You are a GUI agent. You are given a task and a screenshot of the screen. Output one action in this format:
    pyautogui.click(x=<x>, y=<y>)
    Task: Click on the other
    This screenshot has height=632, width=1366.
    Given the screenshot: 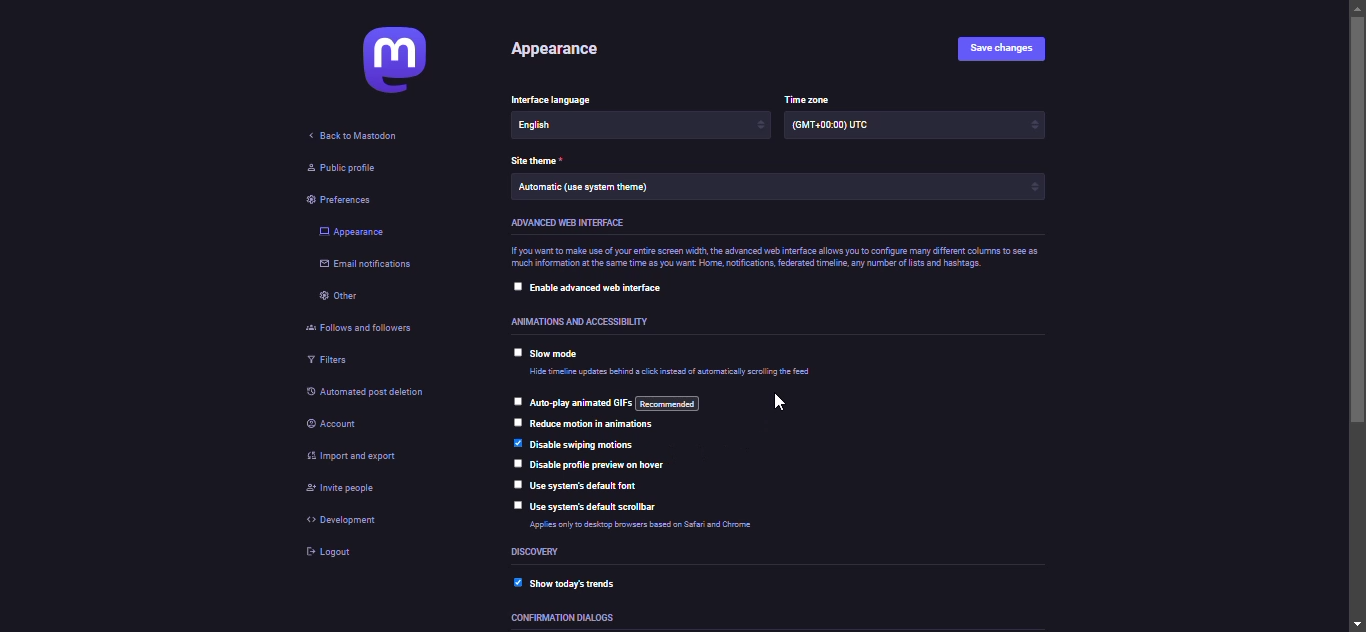 What is the action you would take?
    pyautogui.click(x=338, y=297)
    